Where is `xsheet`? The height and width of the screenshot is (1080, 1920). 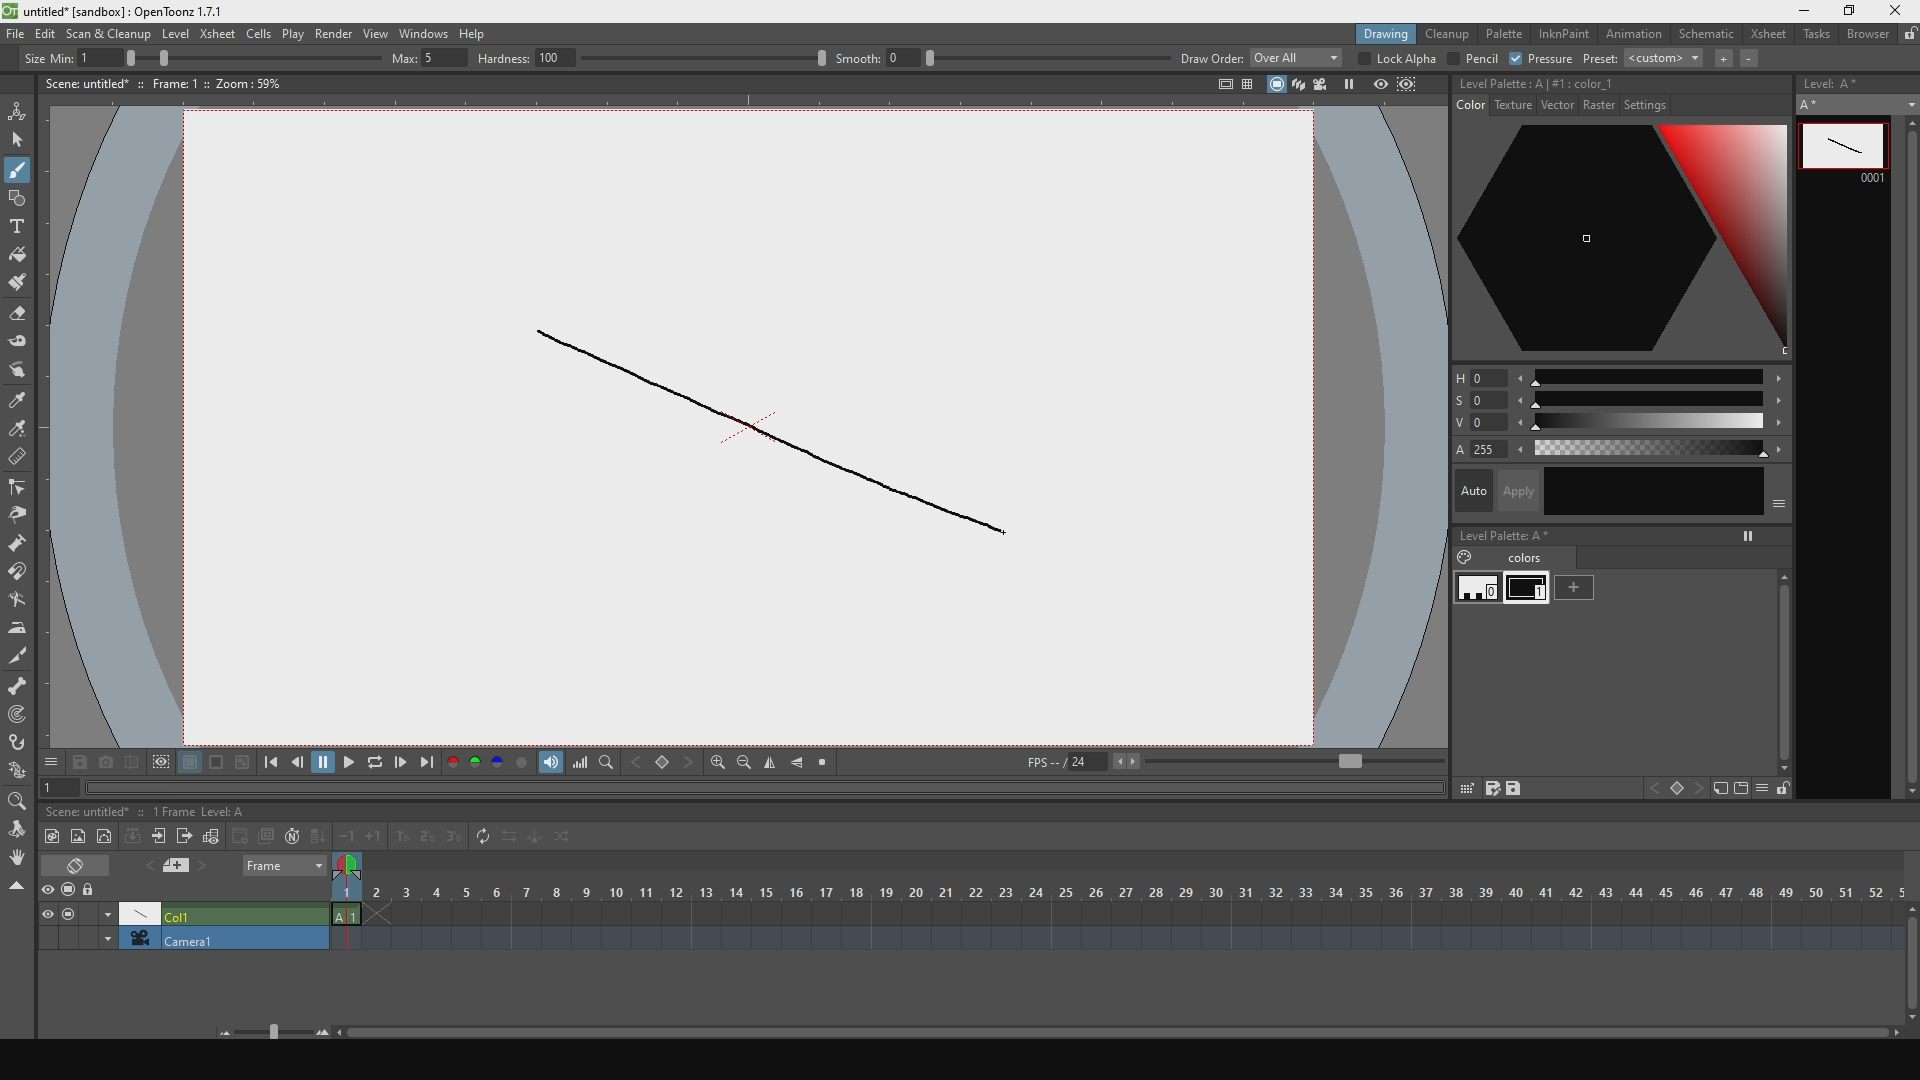
xsheet is located at coordinates (217, 33).